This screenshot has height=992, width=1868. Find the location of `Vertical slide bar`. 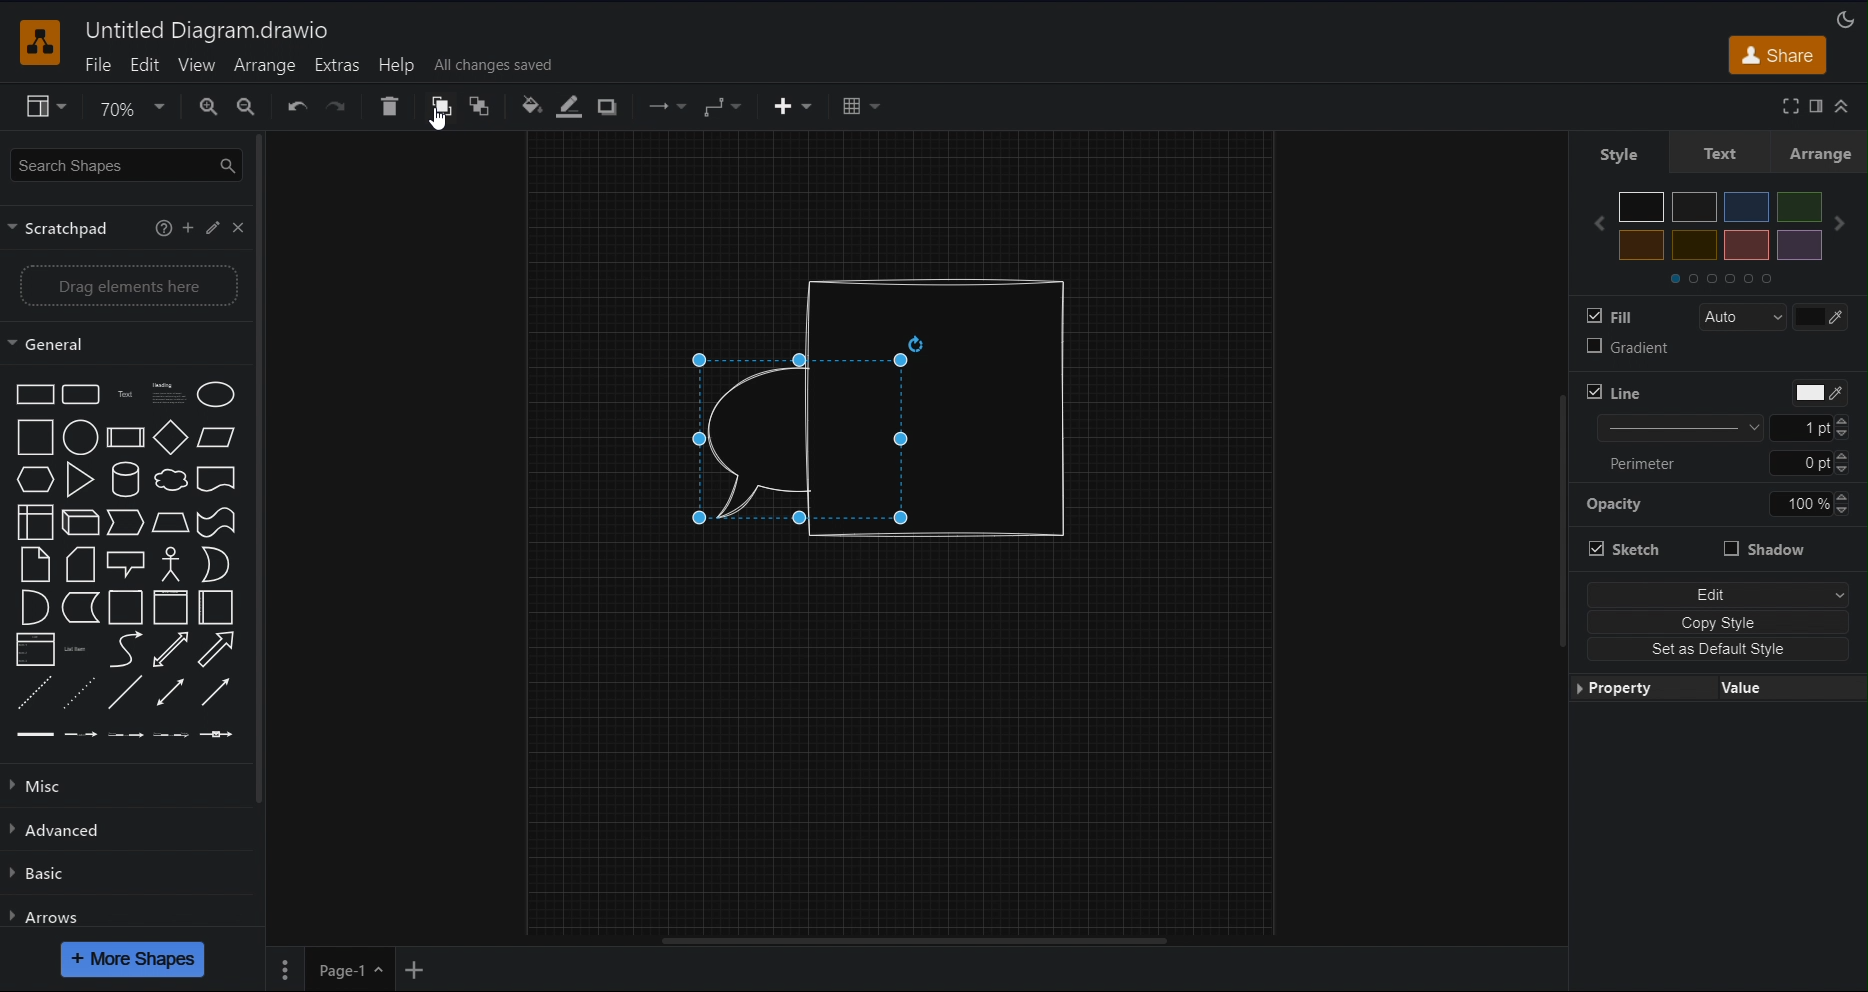

Vertical slide bar is located at coordinates (1562, 522).